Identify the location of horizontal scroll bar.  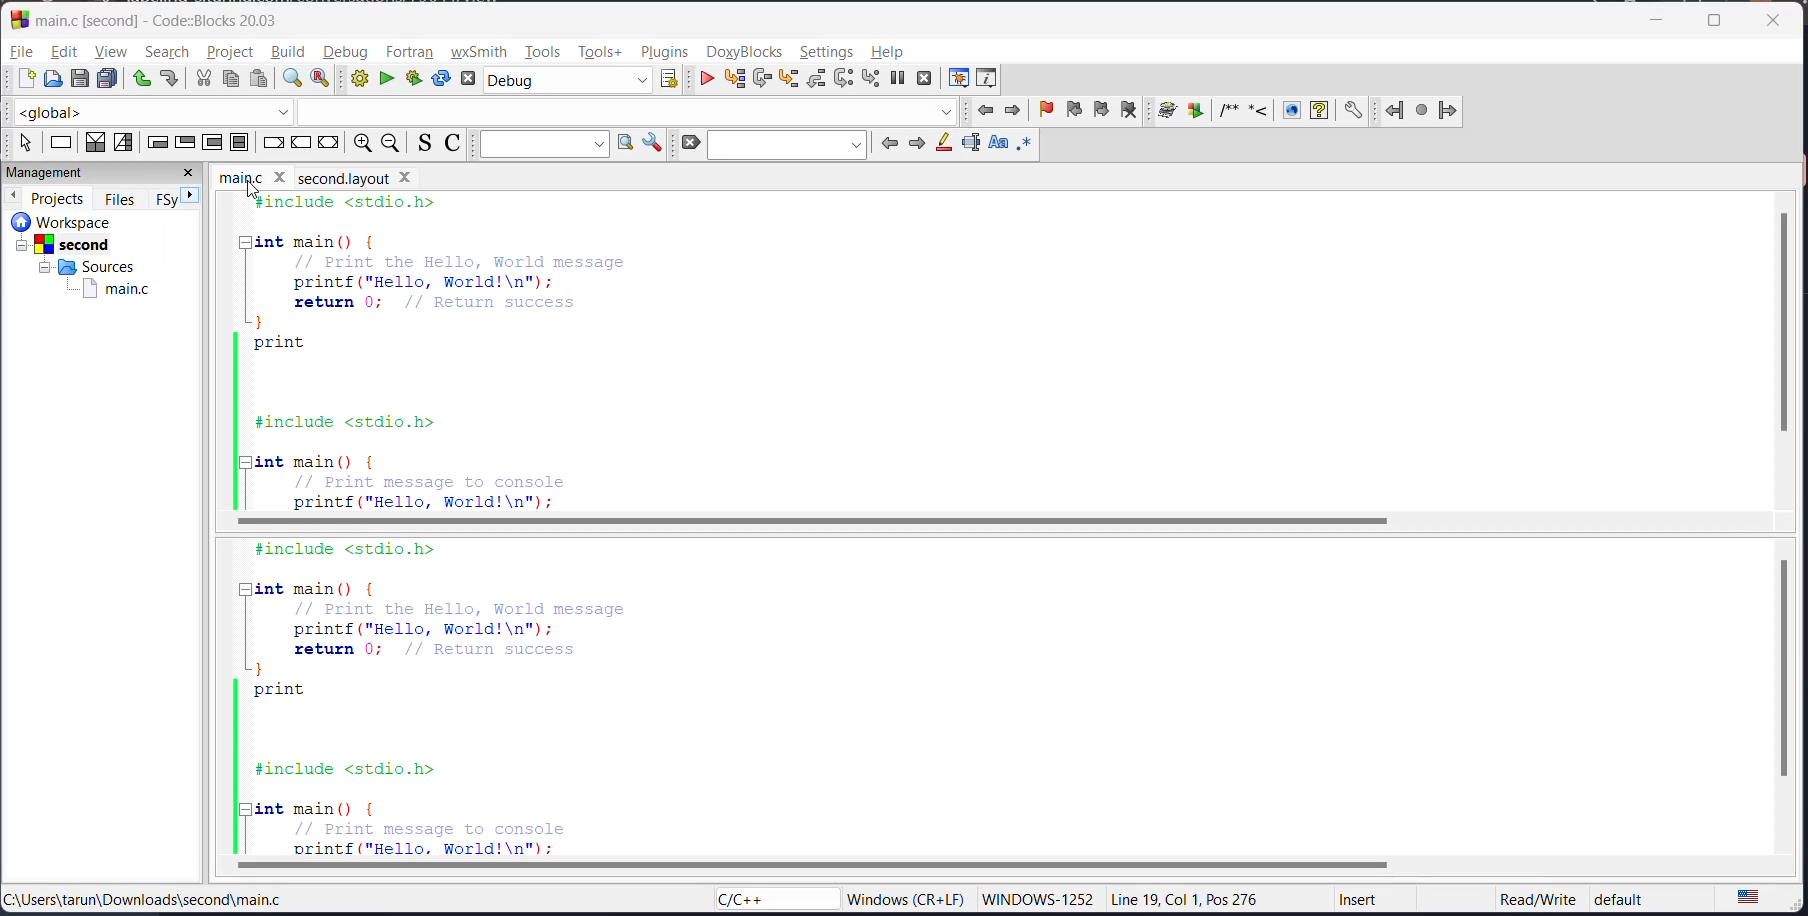
(808, 521).